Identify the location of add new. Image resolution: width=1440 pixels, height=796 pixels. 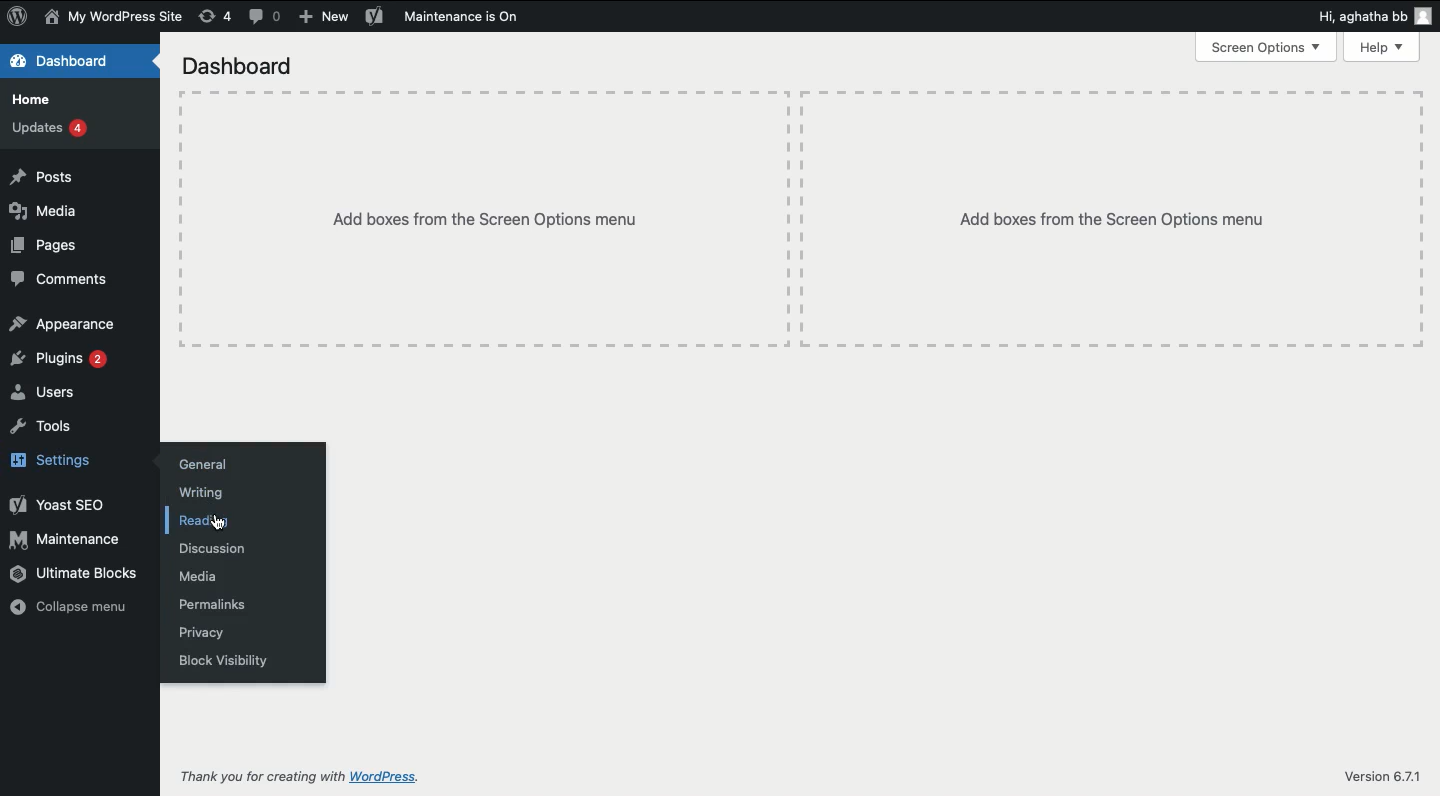
(322, 15).